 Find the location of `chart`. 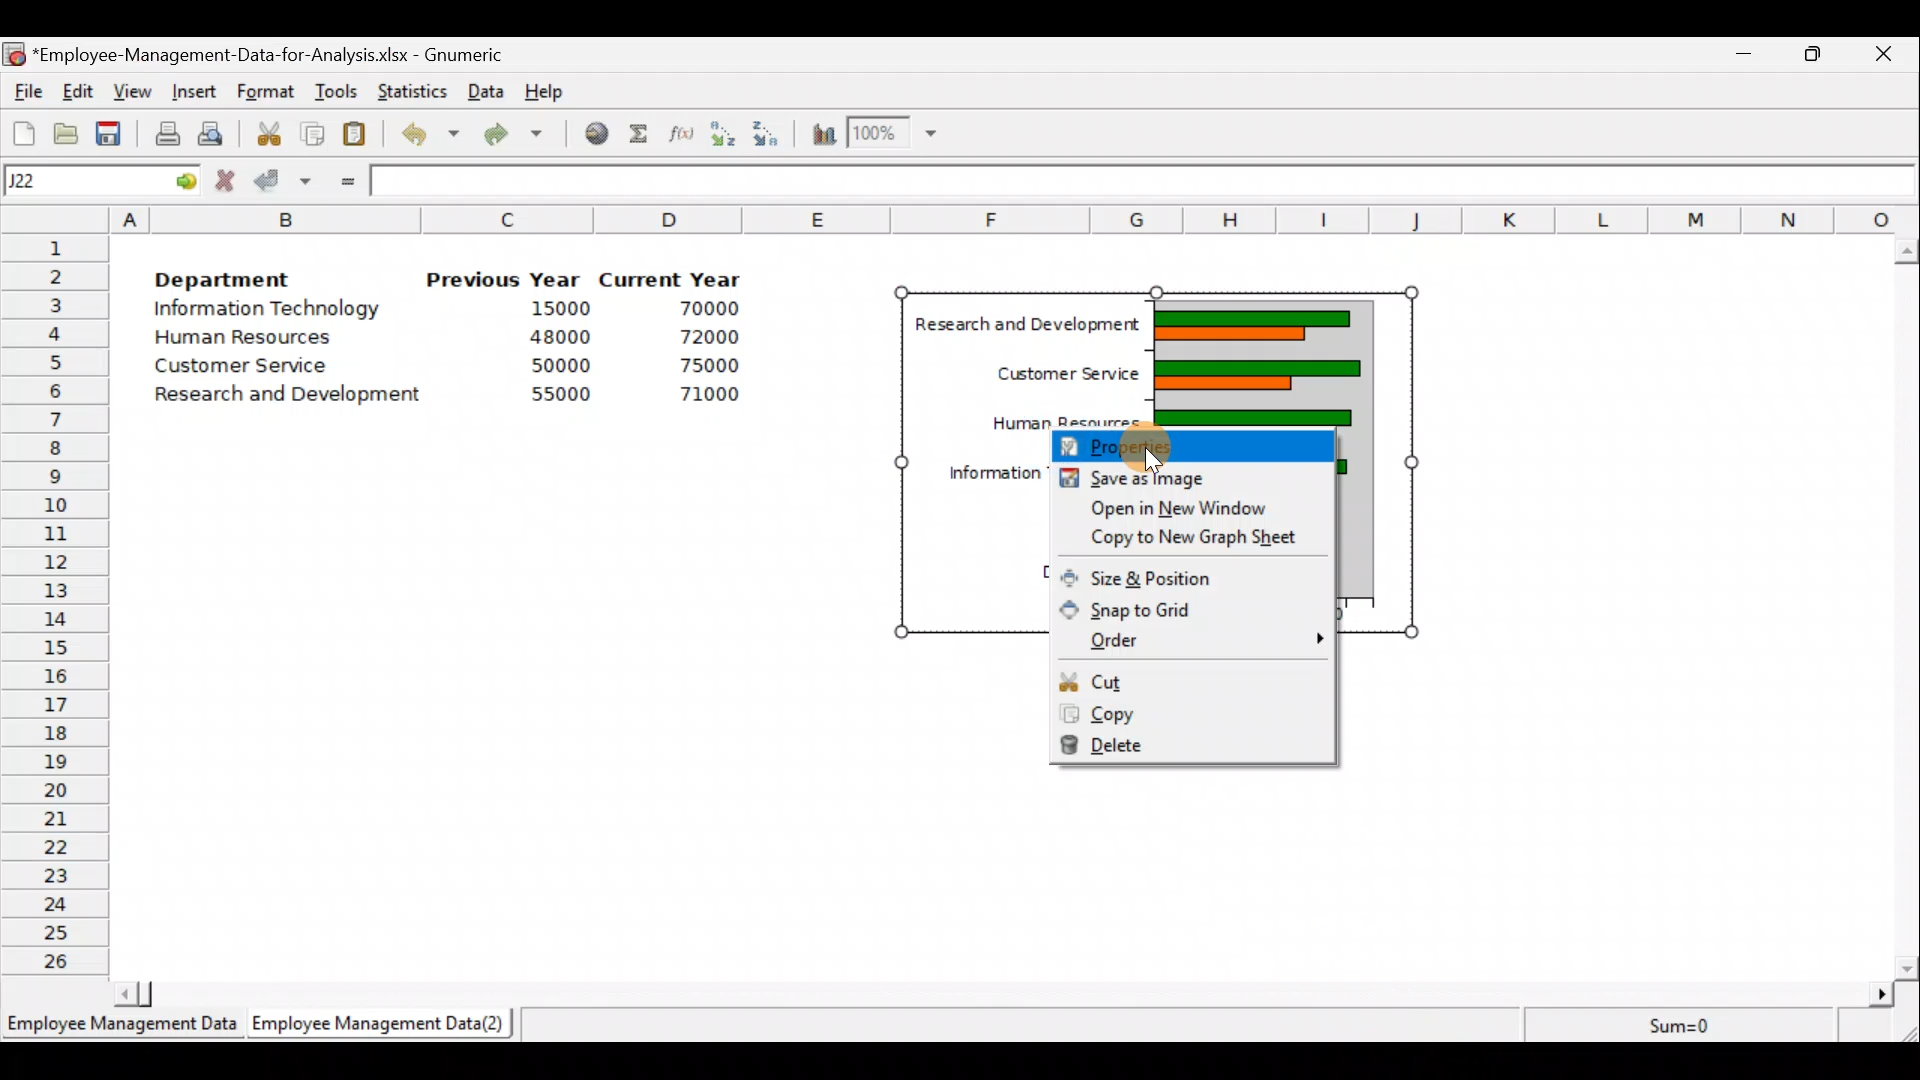

chart is located at coordinates (1285, 356).